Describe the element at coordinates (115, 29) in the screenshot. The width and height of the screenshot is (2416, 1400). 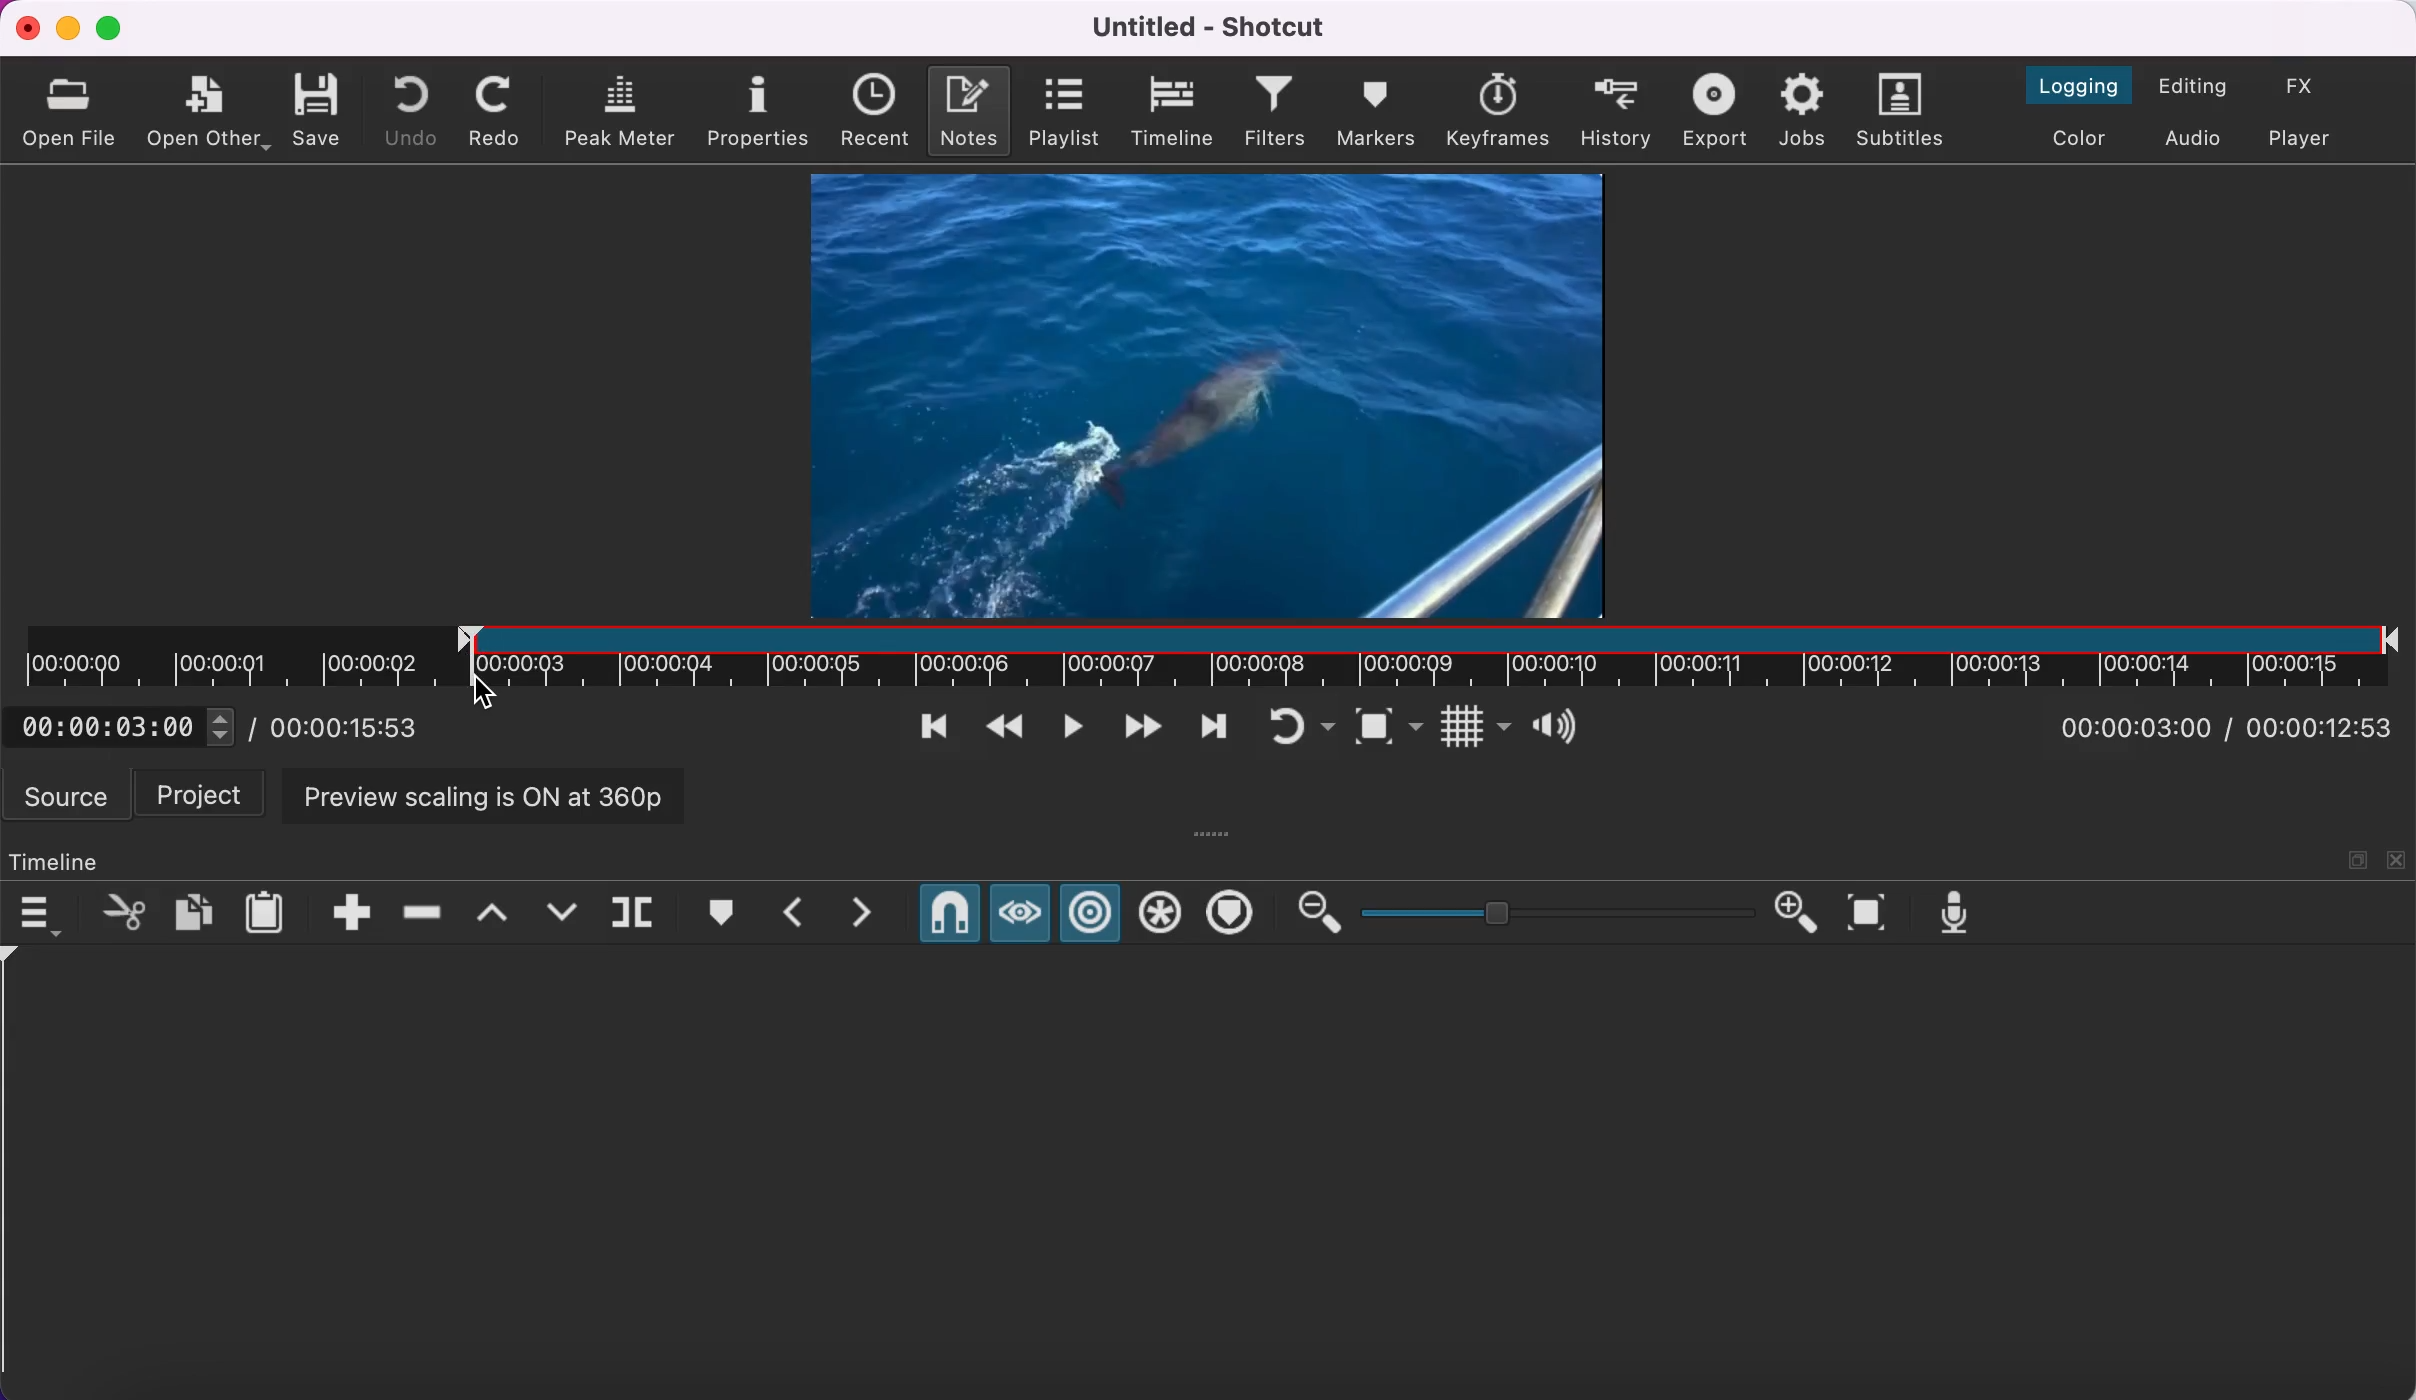
I see `maximize` at that location.